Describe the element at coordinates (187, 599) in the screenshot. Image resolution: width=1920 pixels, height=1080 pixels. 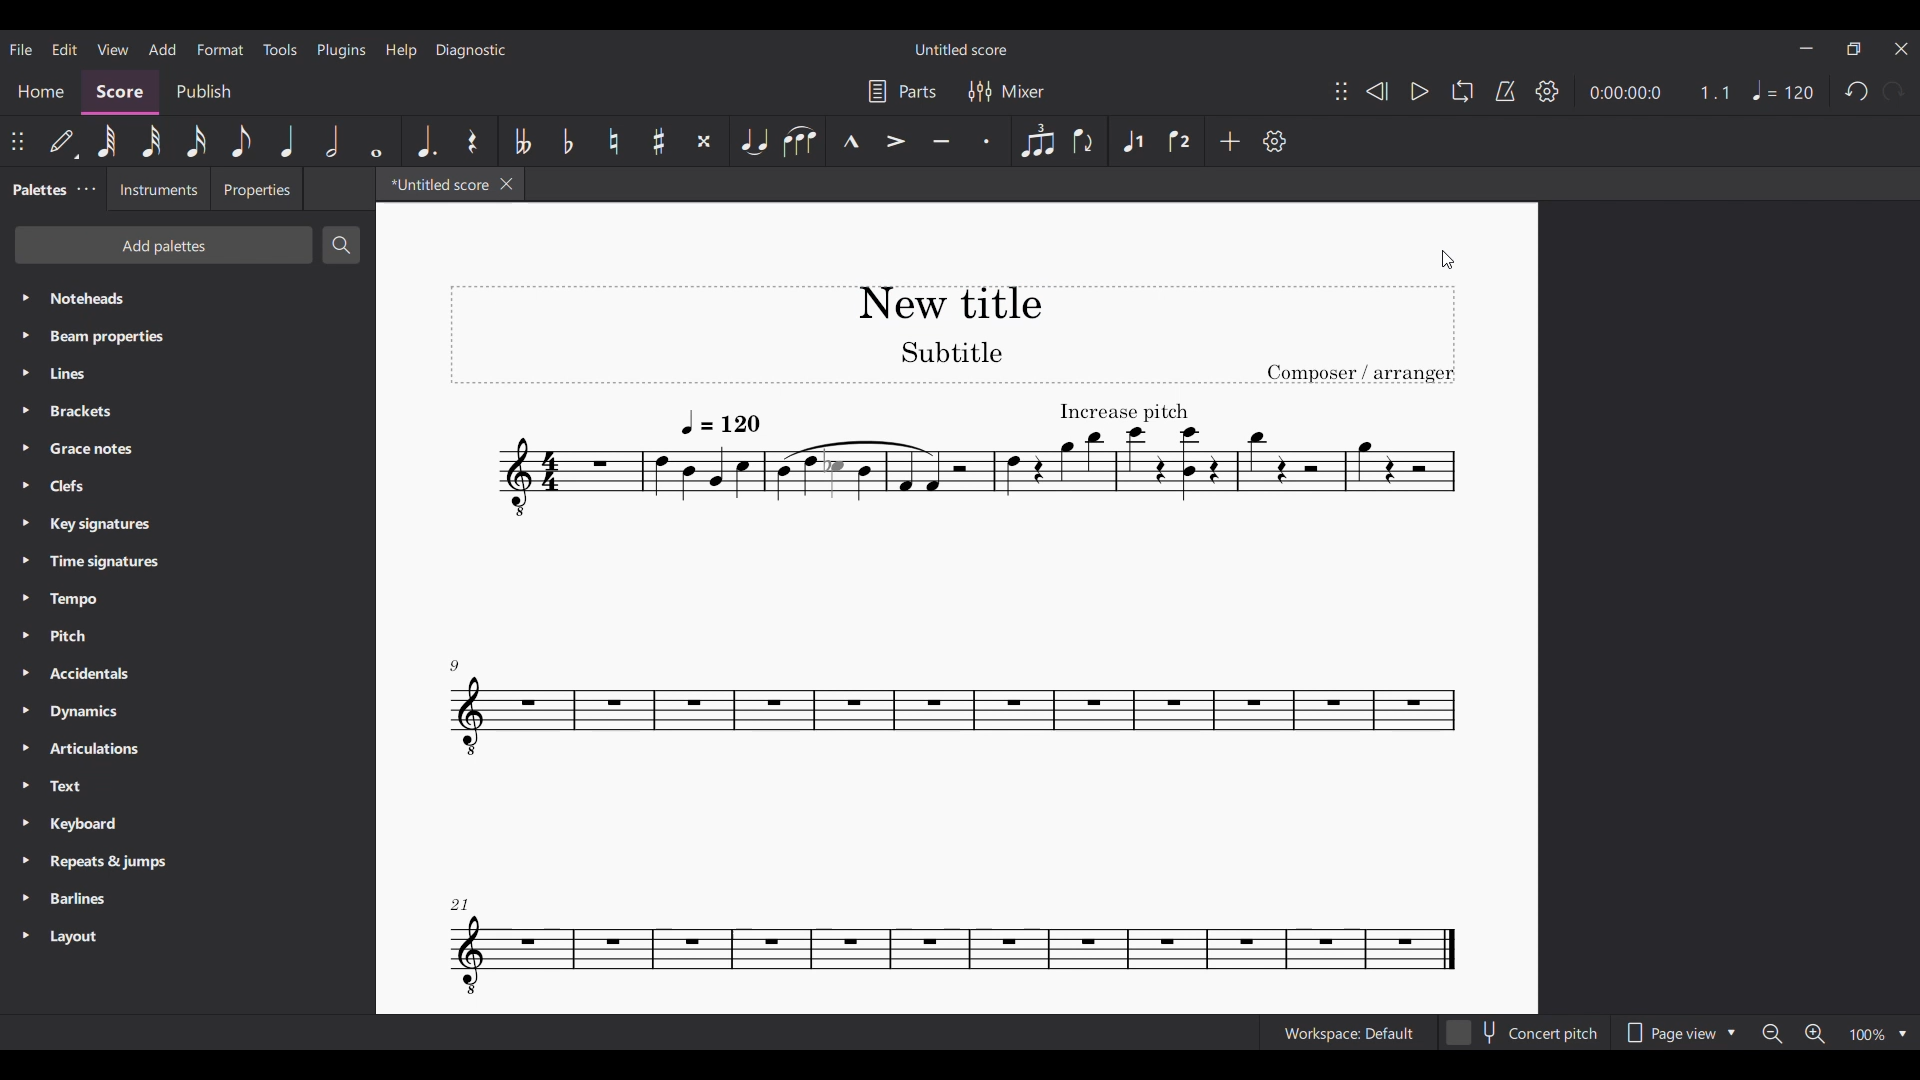
I see `Tempo` at that location.